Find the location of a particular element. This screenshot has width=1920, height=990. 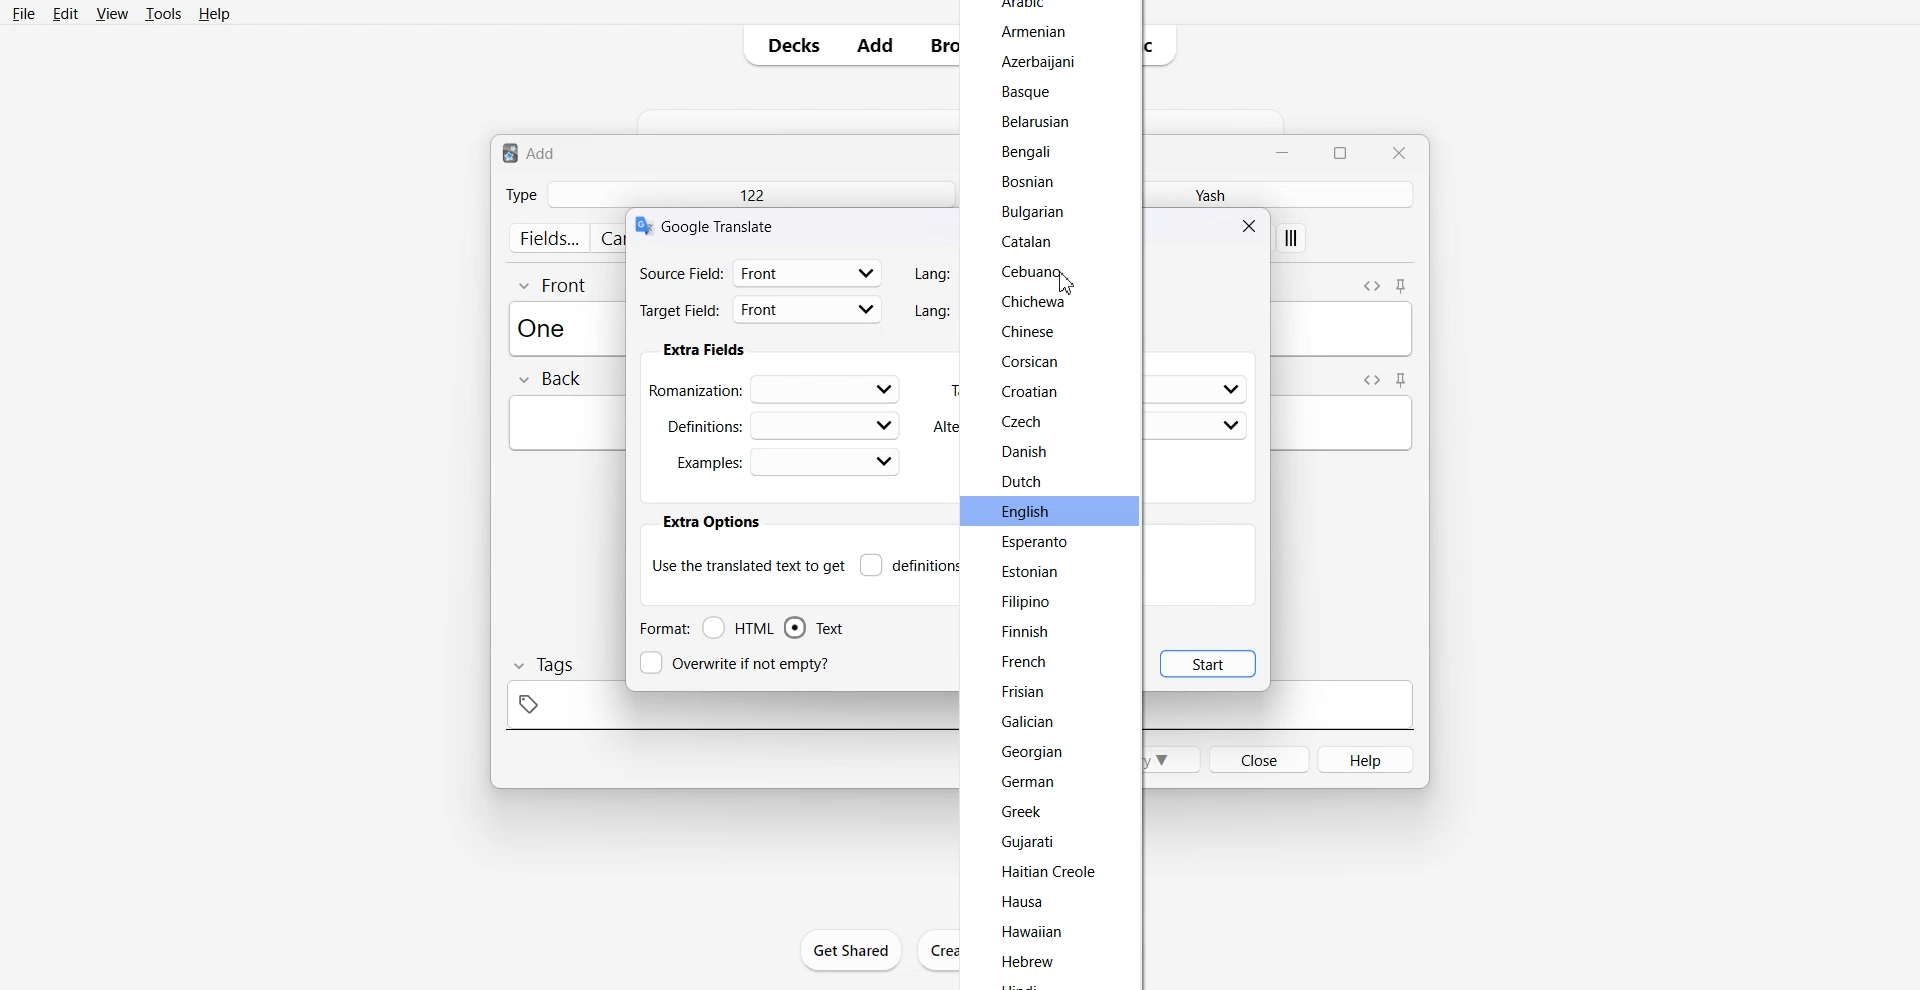

logo is located at coordinates (642, 226).